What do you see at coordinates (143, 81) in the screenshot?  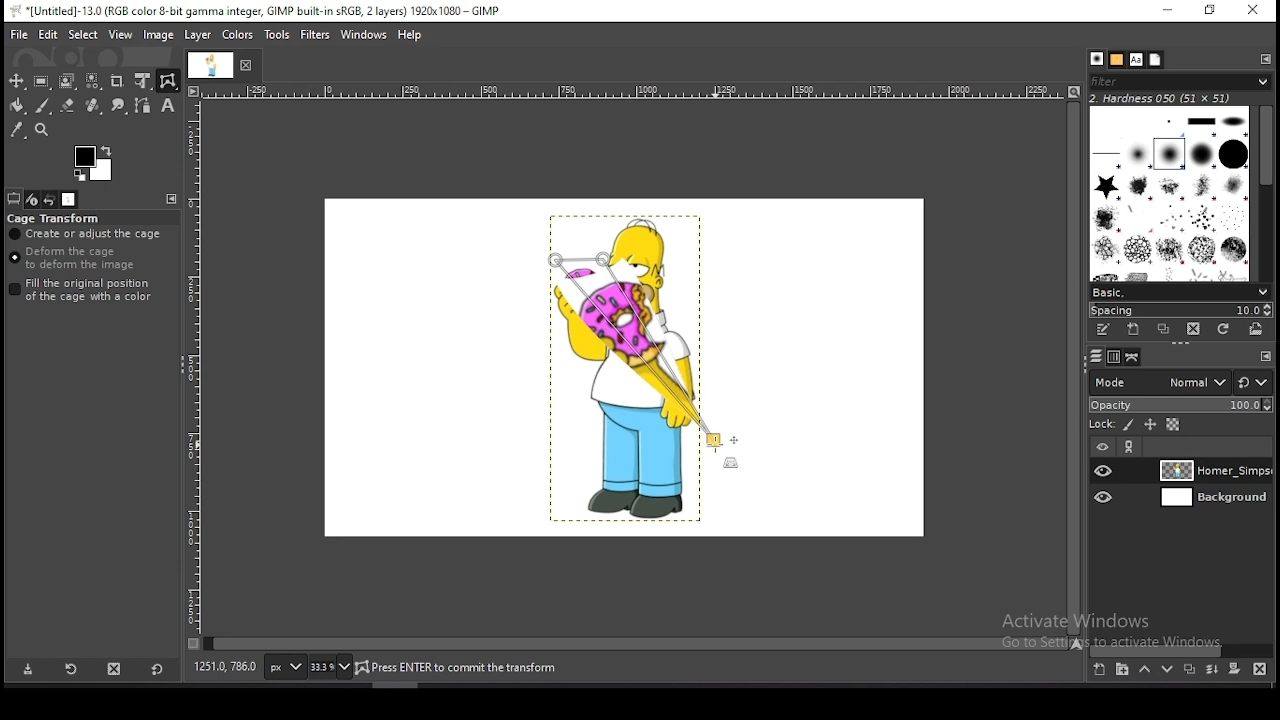 I see `unified transform tool` at bounding box center [143, 81].